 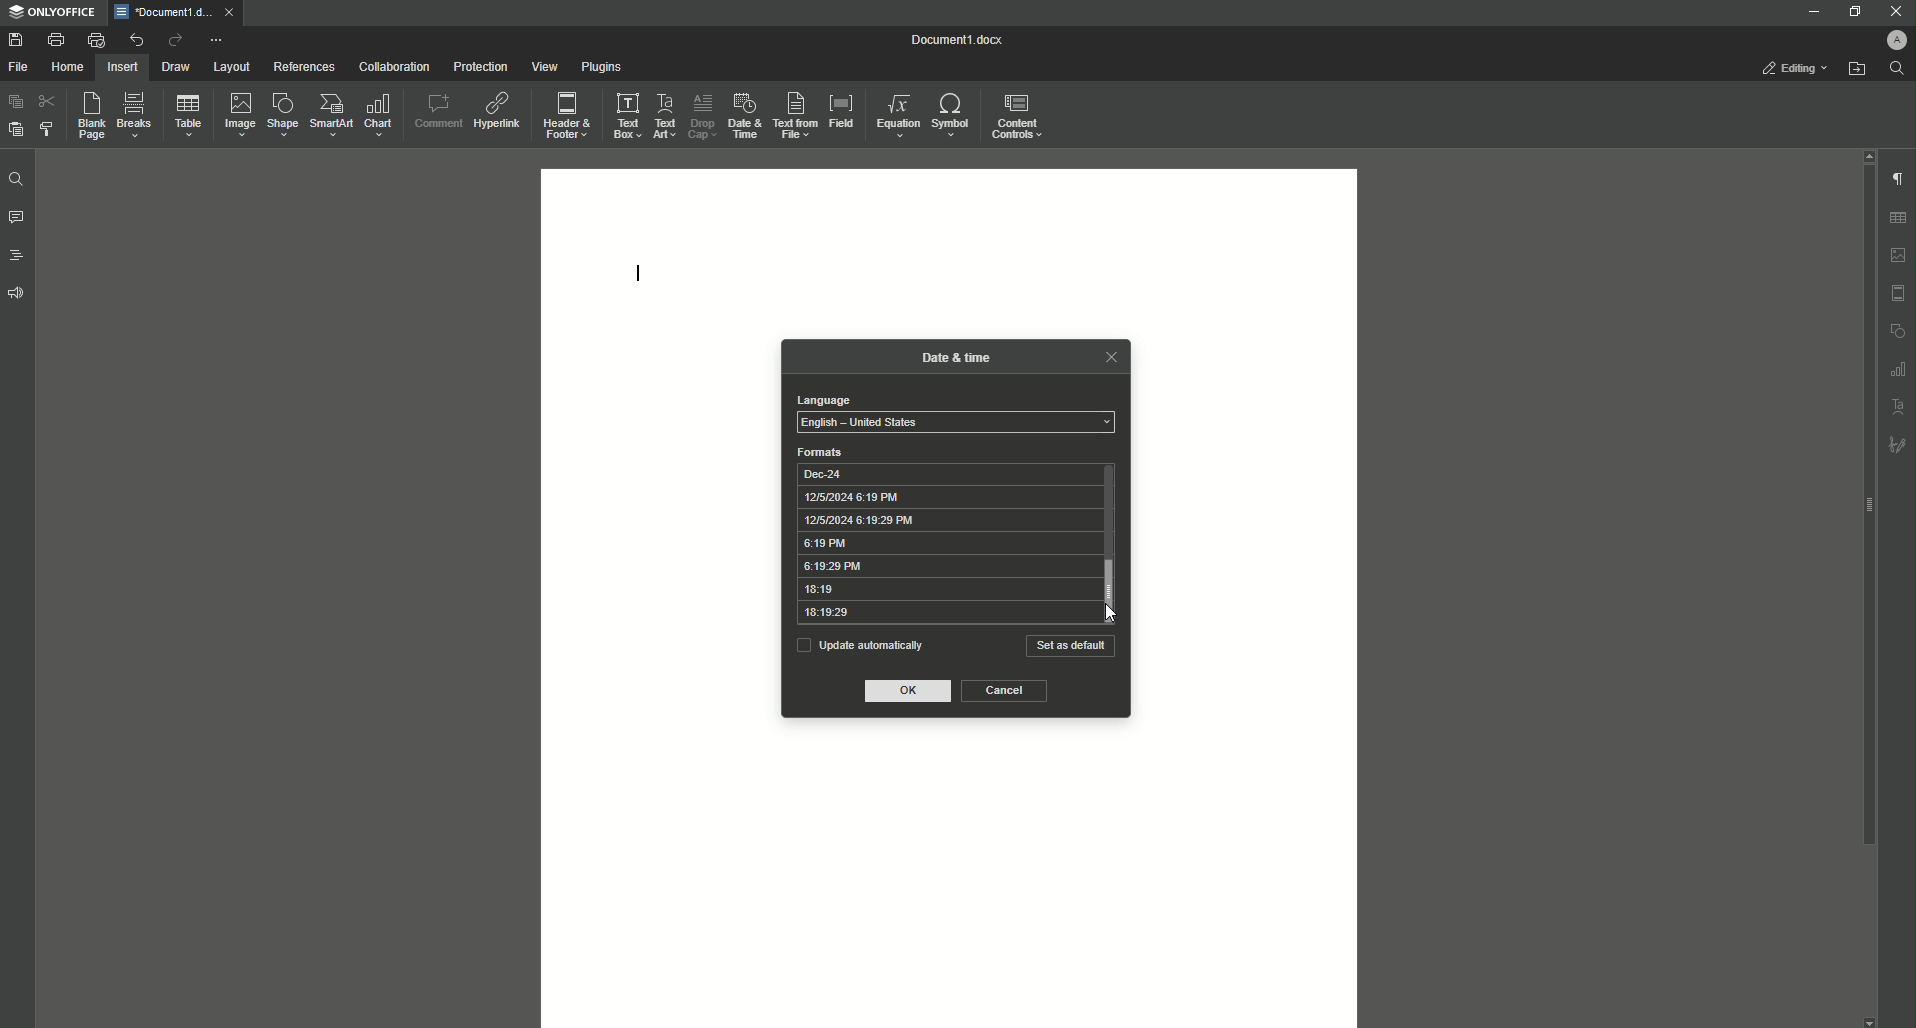 What do you see at coordinates (1898, 368) in the screenshot?
I see `graph settings` at bounding box center [1898, 368].